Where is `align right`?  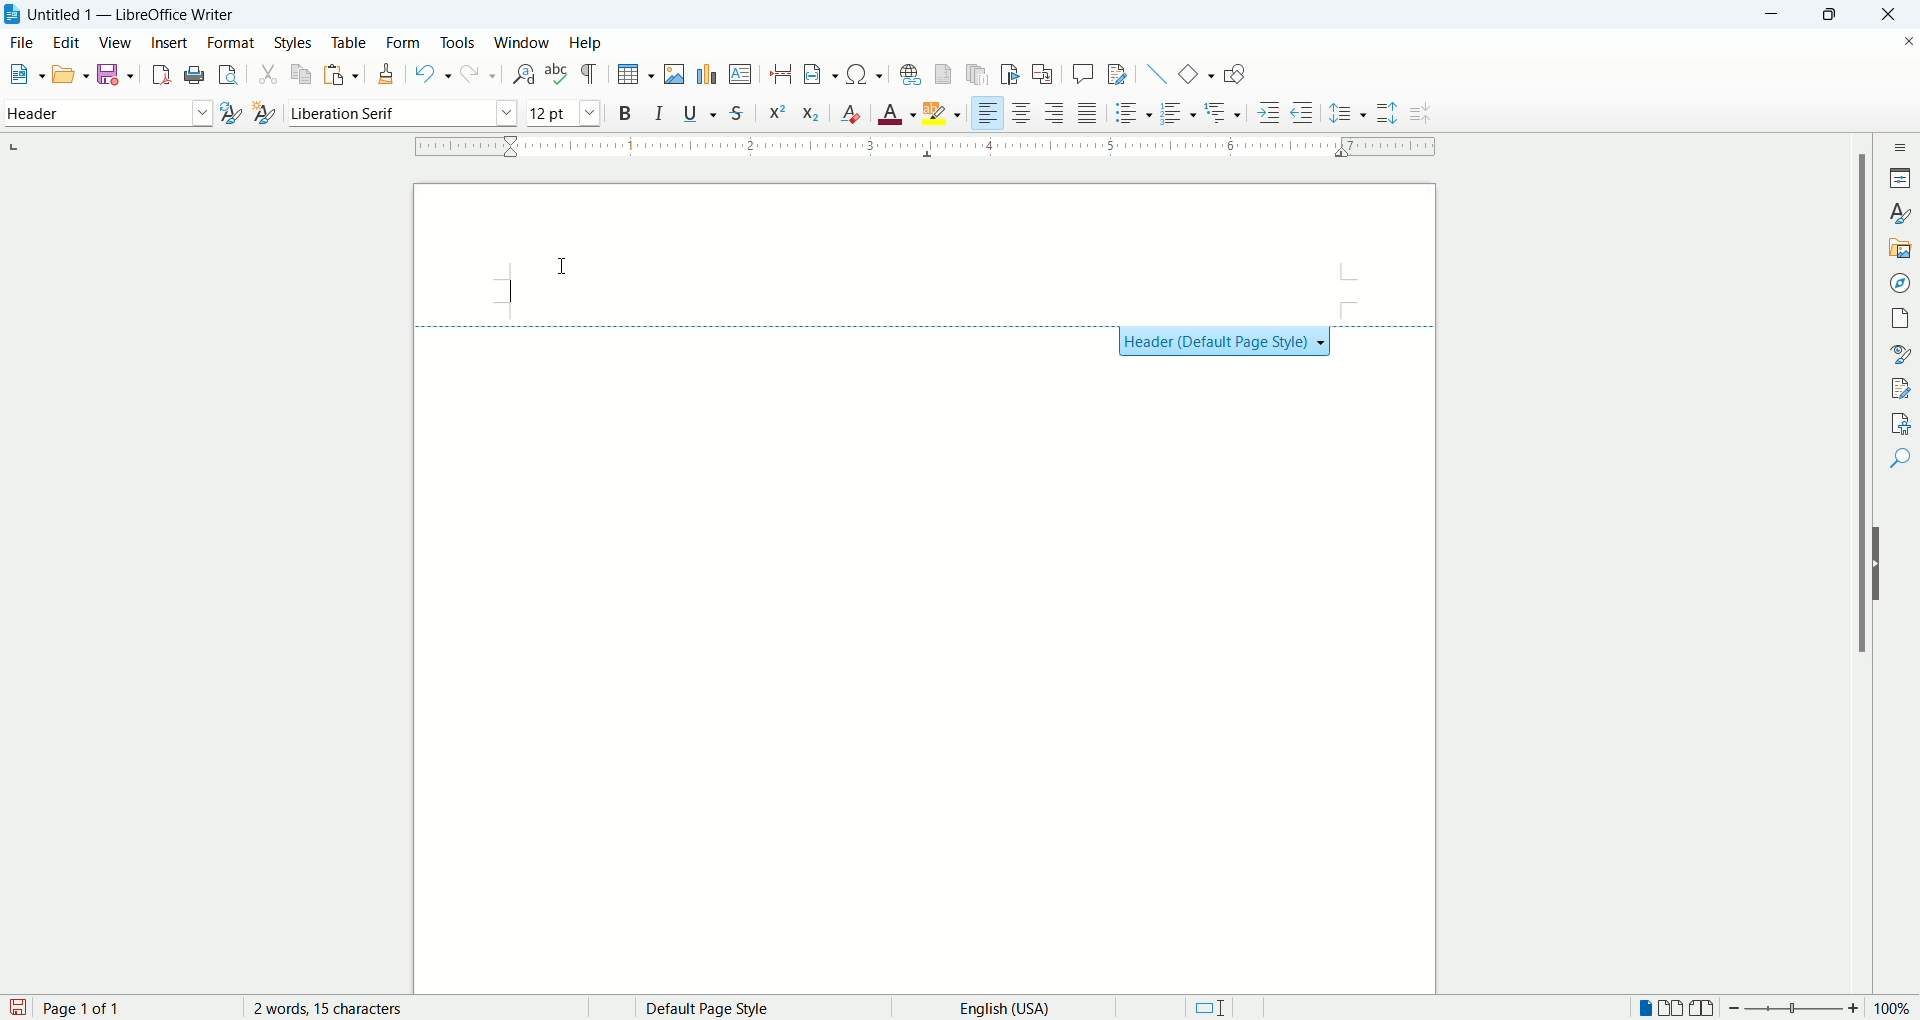
align right is located at coordinates (1054, 114).